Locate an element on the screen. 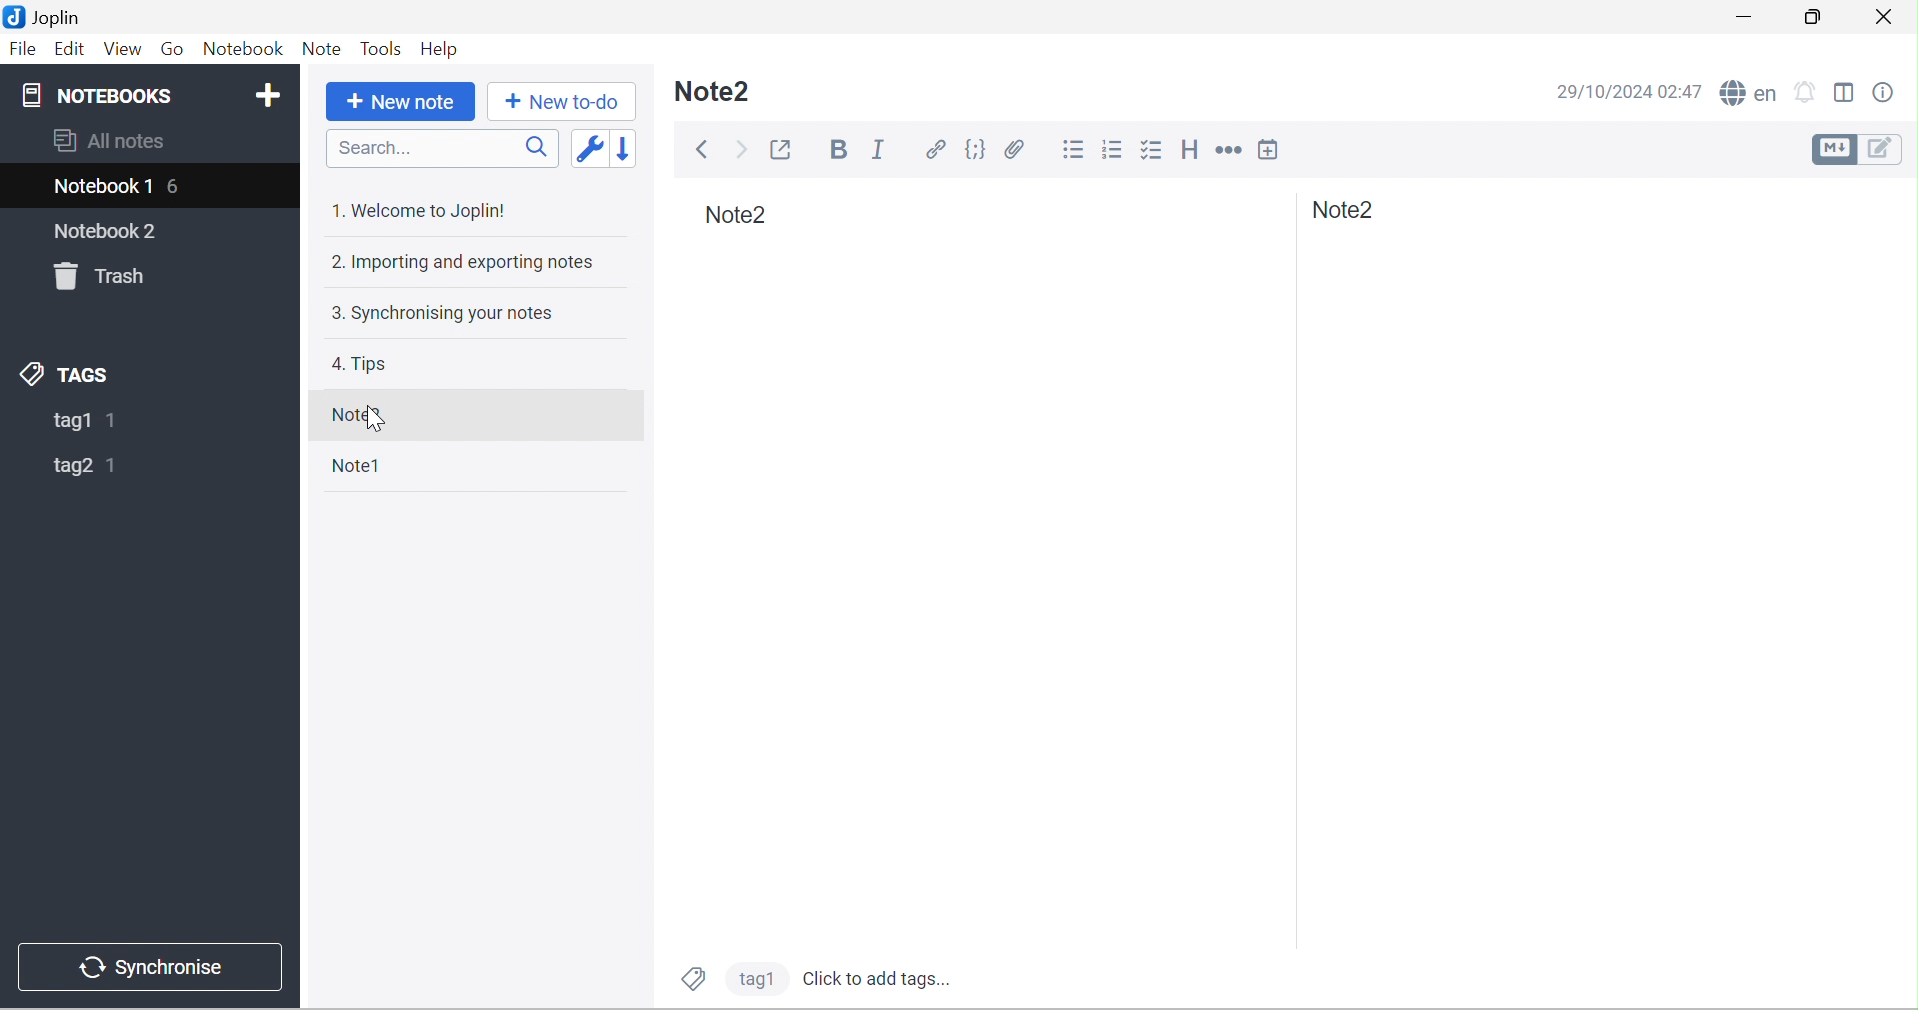 The width and height of the screenshot is (1918, 1010). Go is located at coordinates (173, 49).